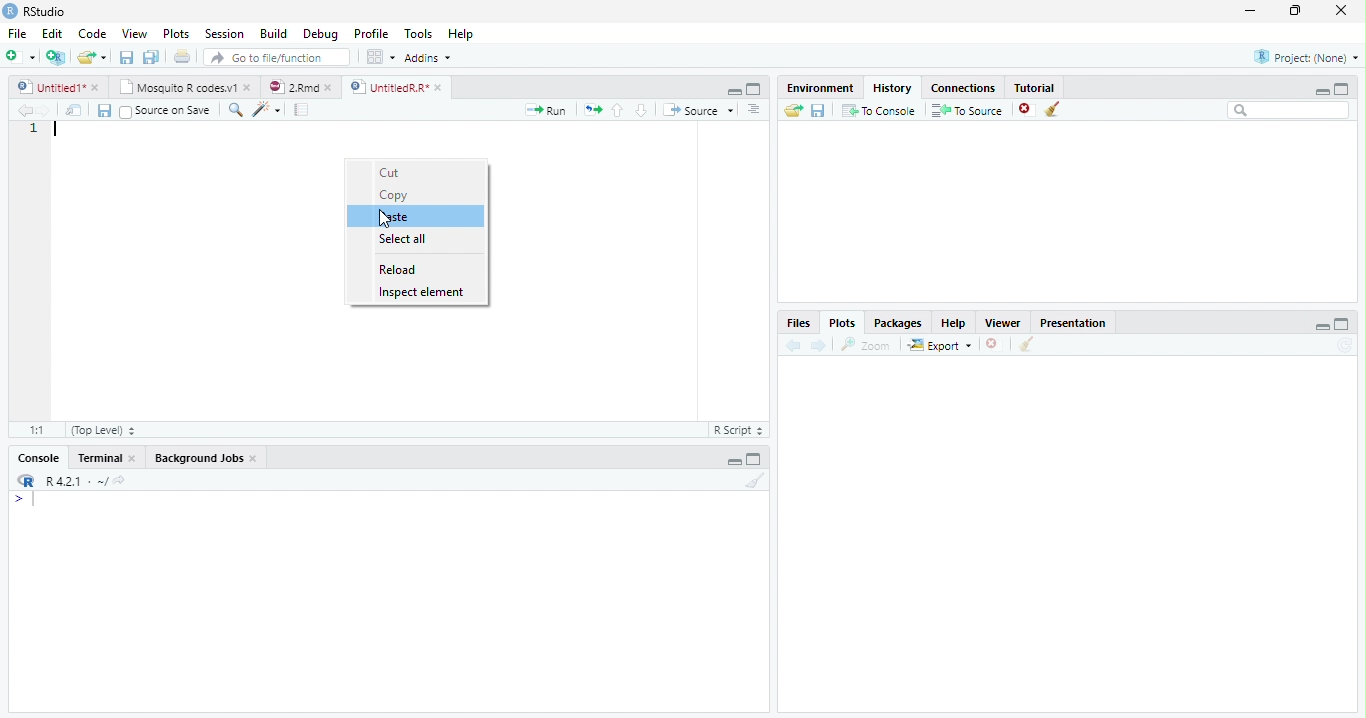 This screenshot has width=1366, height=718. What do you see at coordinates (26, 481) in the screenshot?
I see `R` at bounding box center [26, 481].